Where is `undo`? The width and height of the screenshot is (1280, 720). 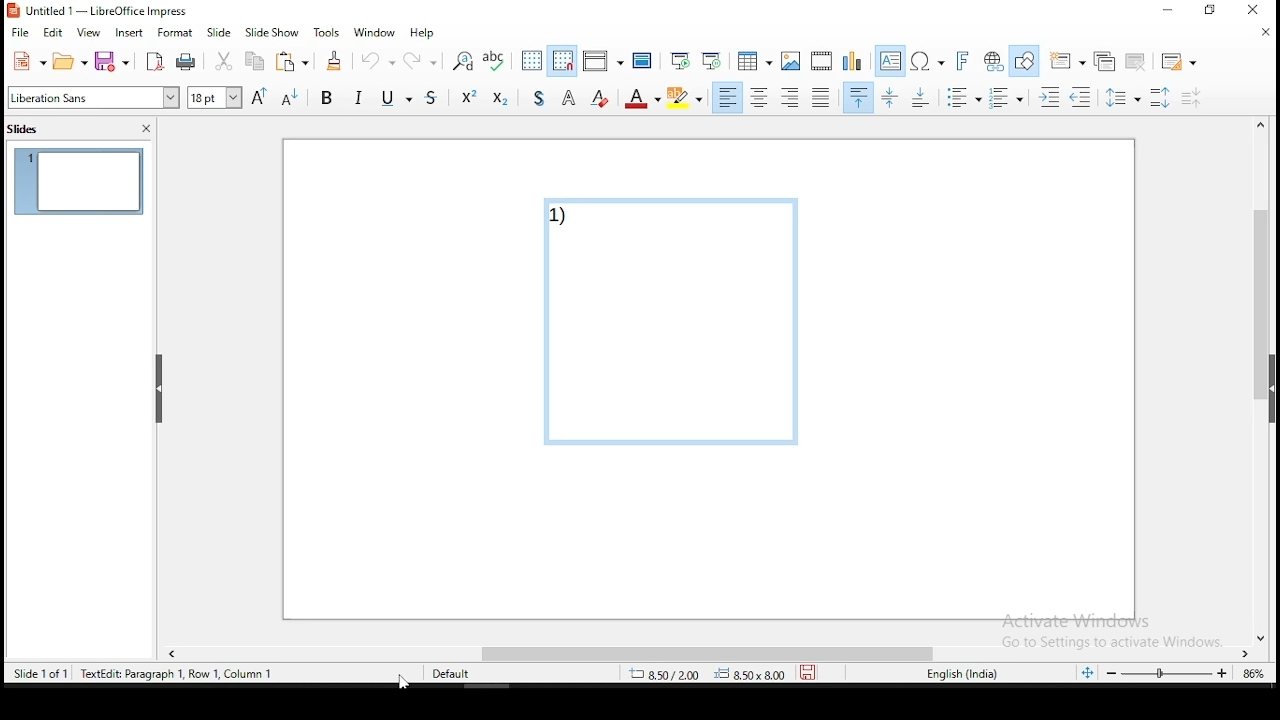 undo is located at coordinates (376, 60).